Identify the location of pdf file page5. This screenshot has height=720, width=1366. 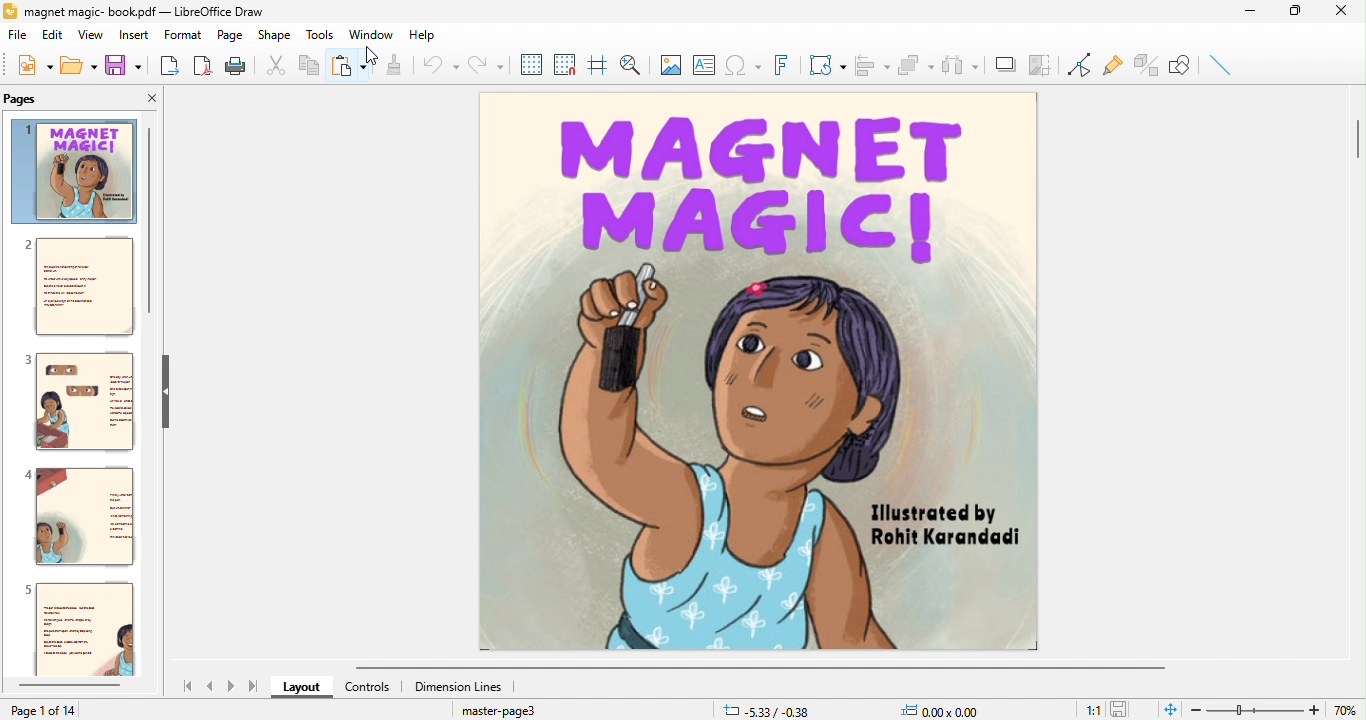
(83, 629).